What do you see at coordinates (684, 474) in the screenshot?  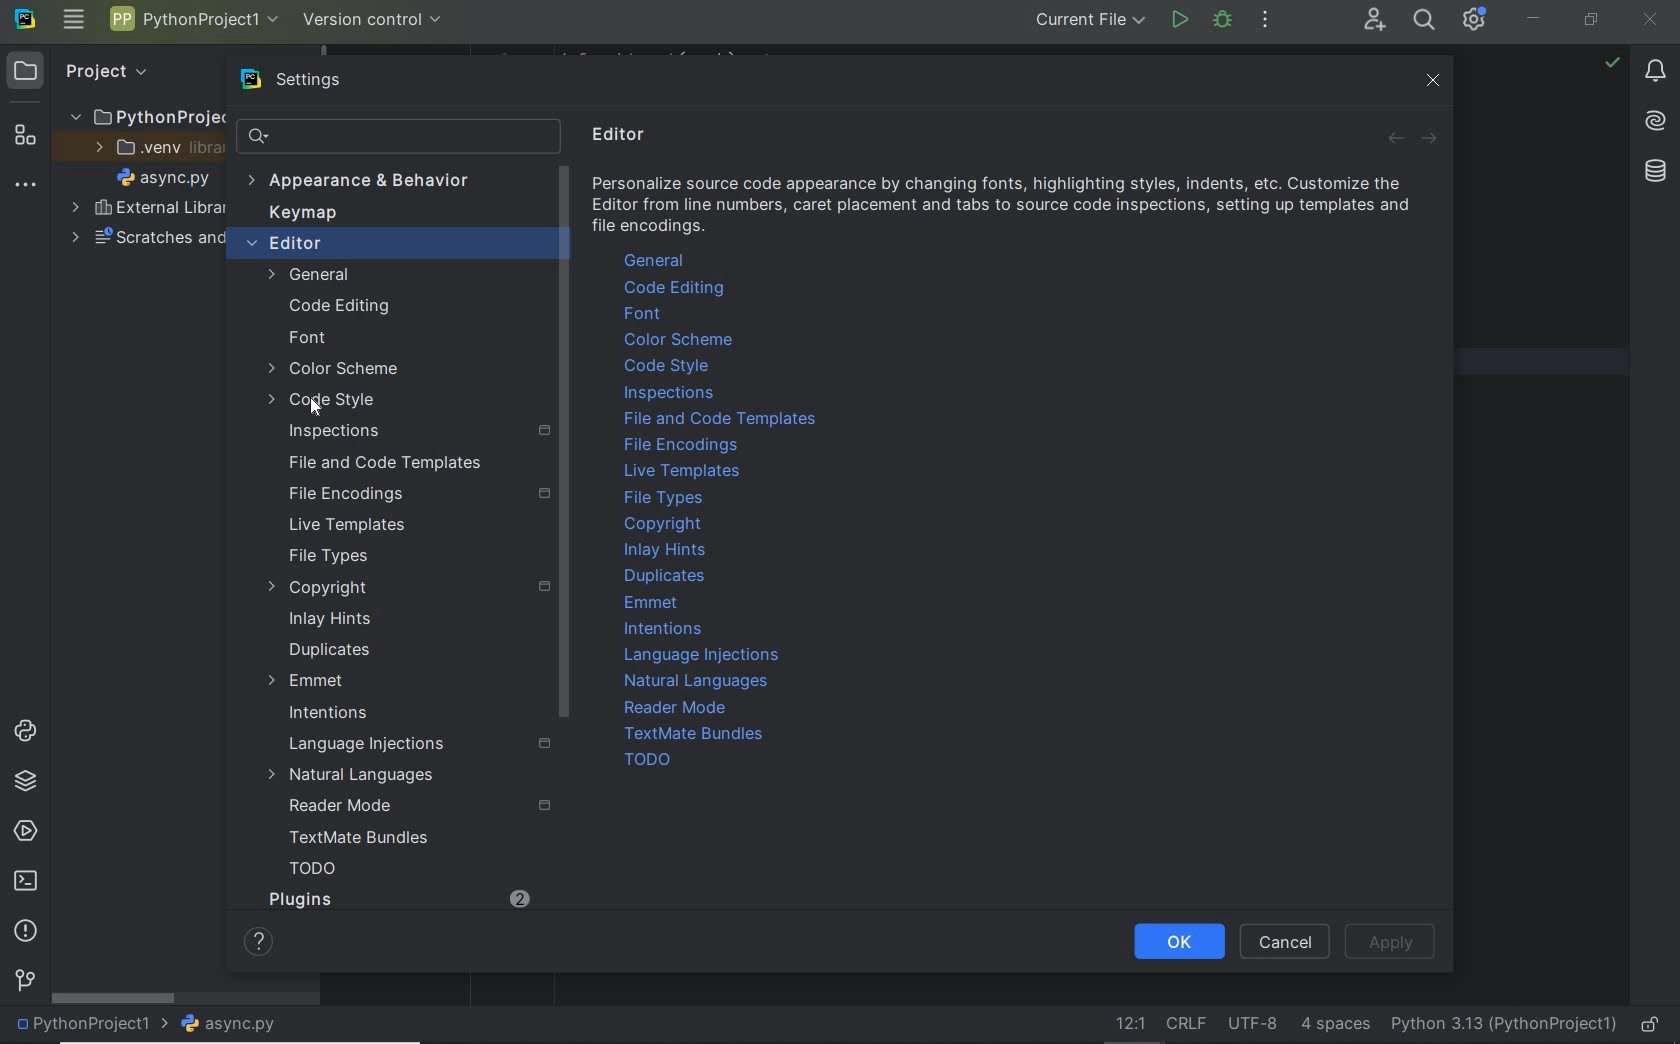 I see `Live Templates` at bounding box center [684, 474].